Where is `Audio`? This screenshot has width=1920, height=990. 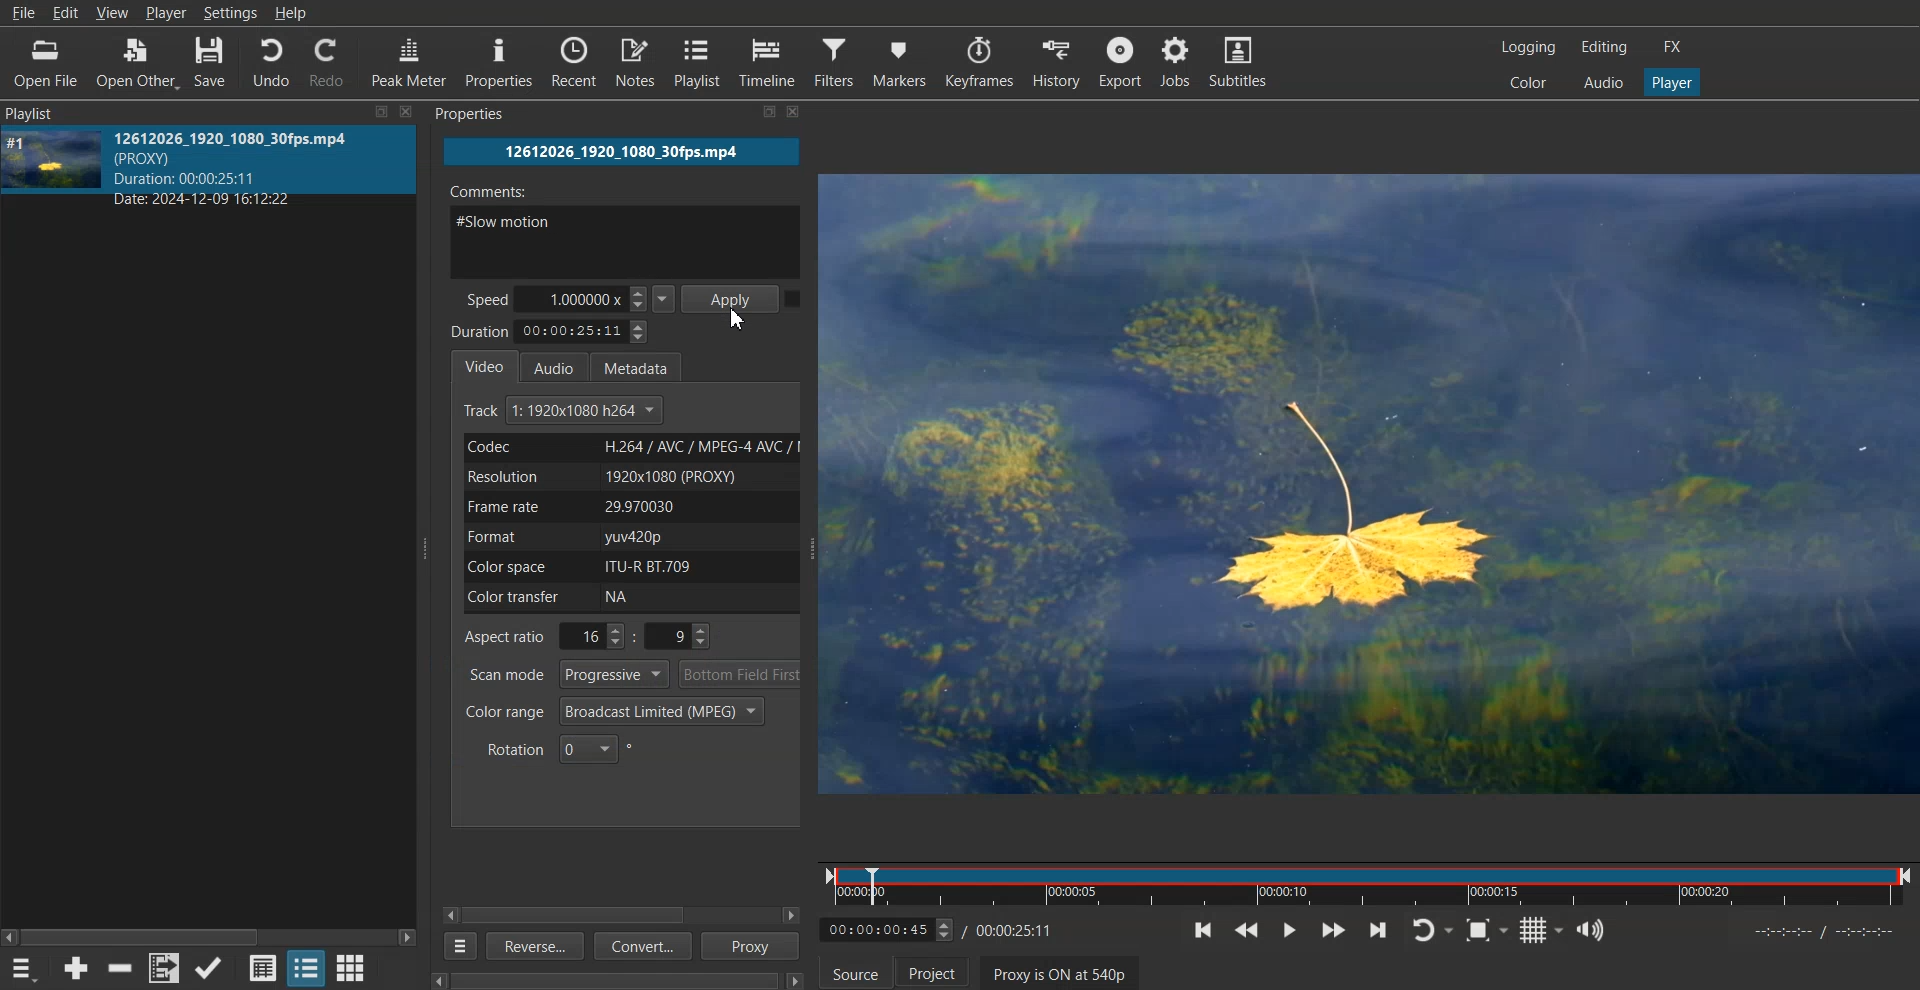 Audio is located at coordinates (560, 366).